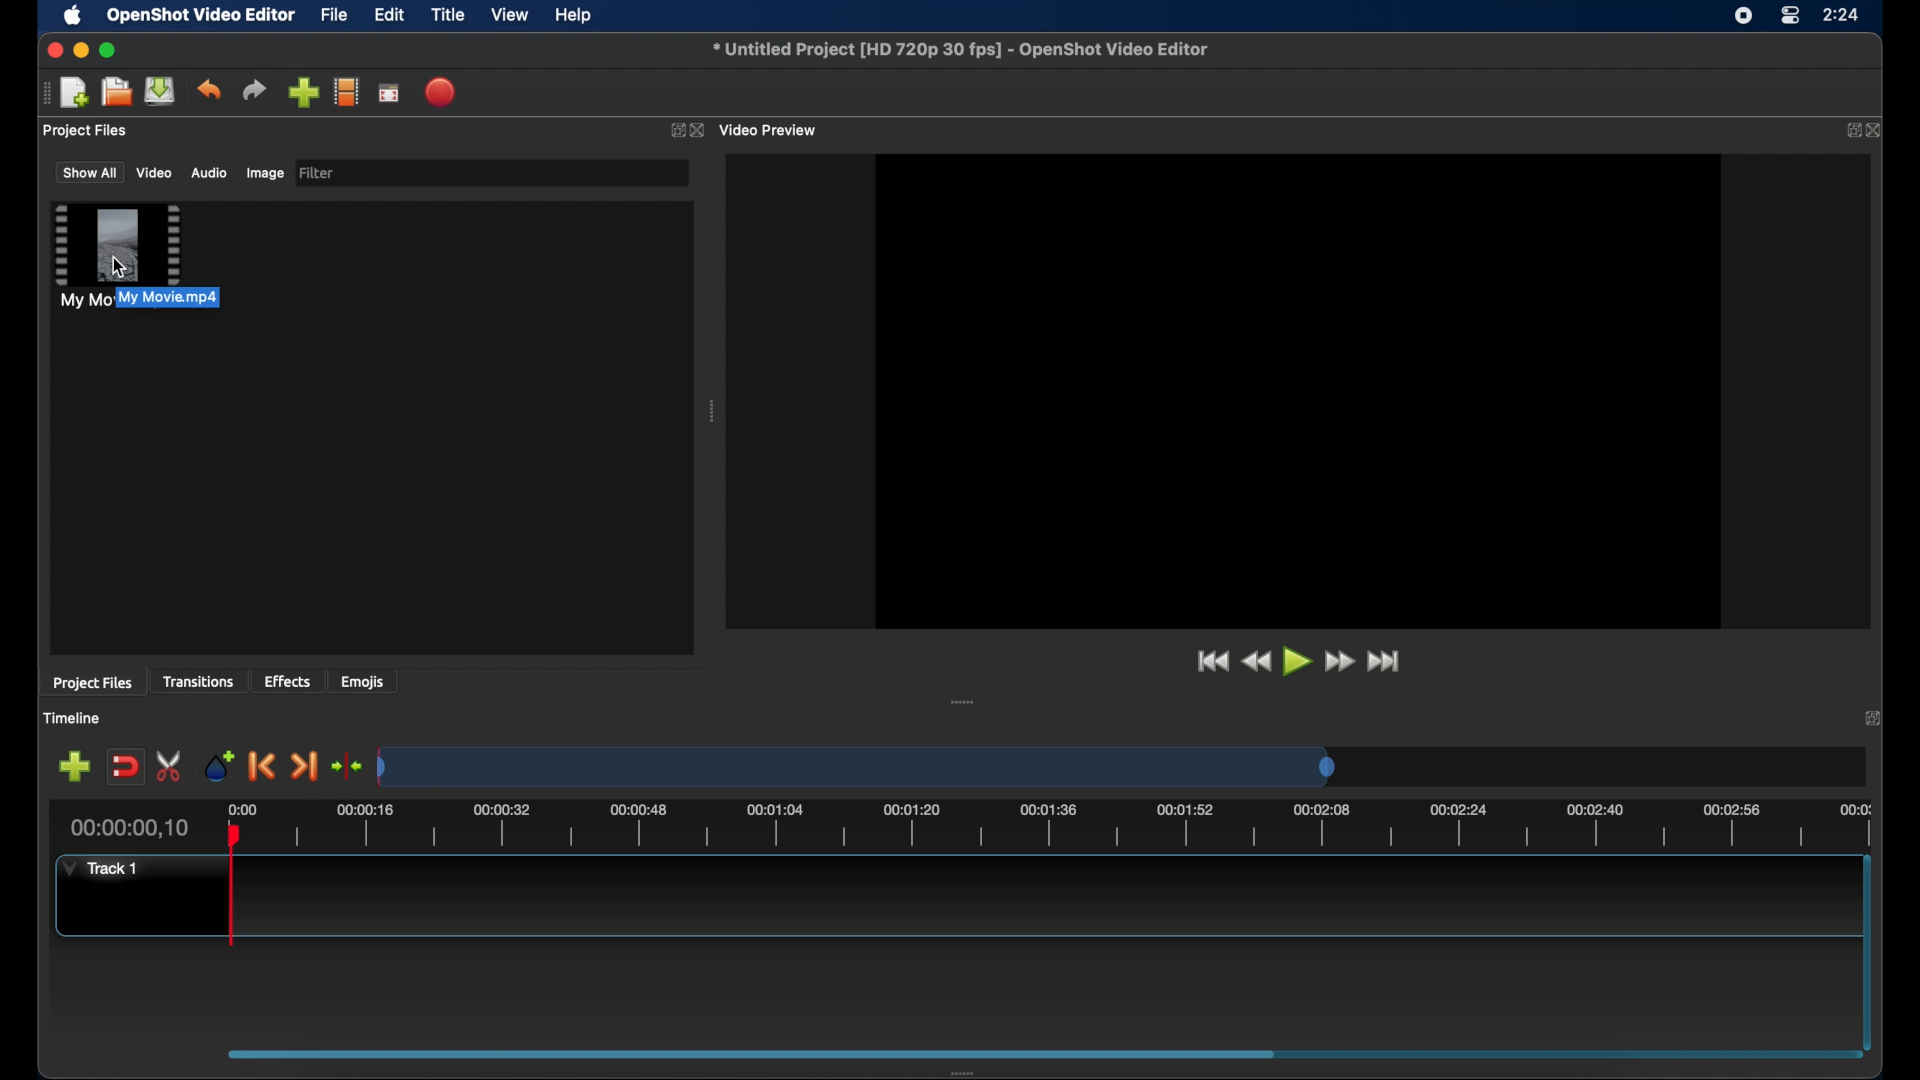  Describe the element at coordinates (576, 15) in the screenshot. I see `help` at that location.